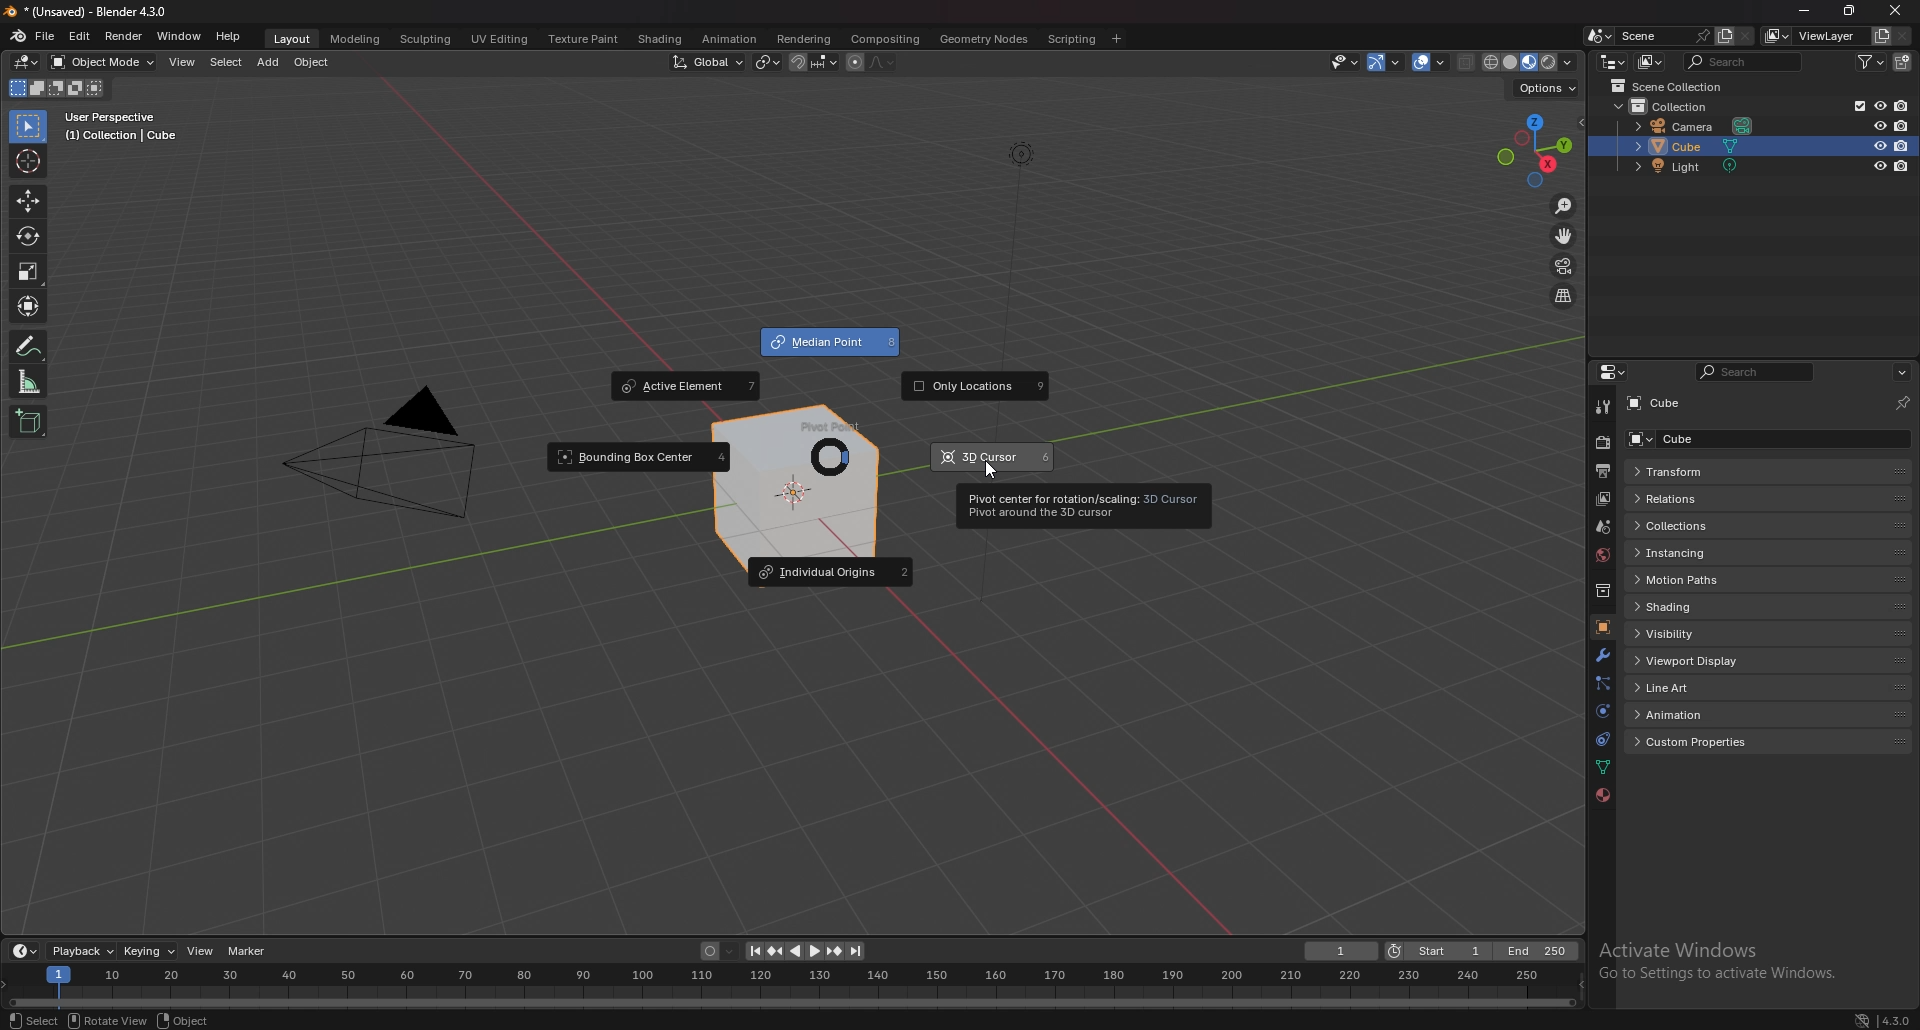 This screenshot has height=1030, width=1920. I want to click on display mode, so click(1650, 62).